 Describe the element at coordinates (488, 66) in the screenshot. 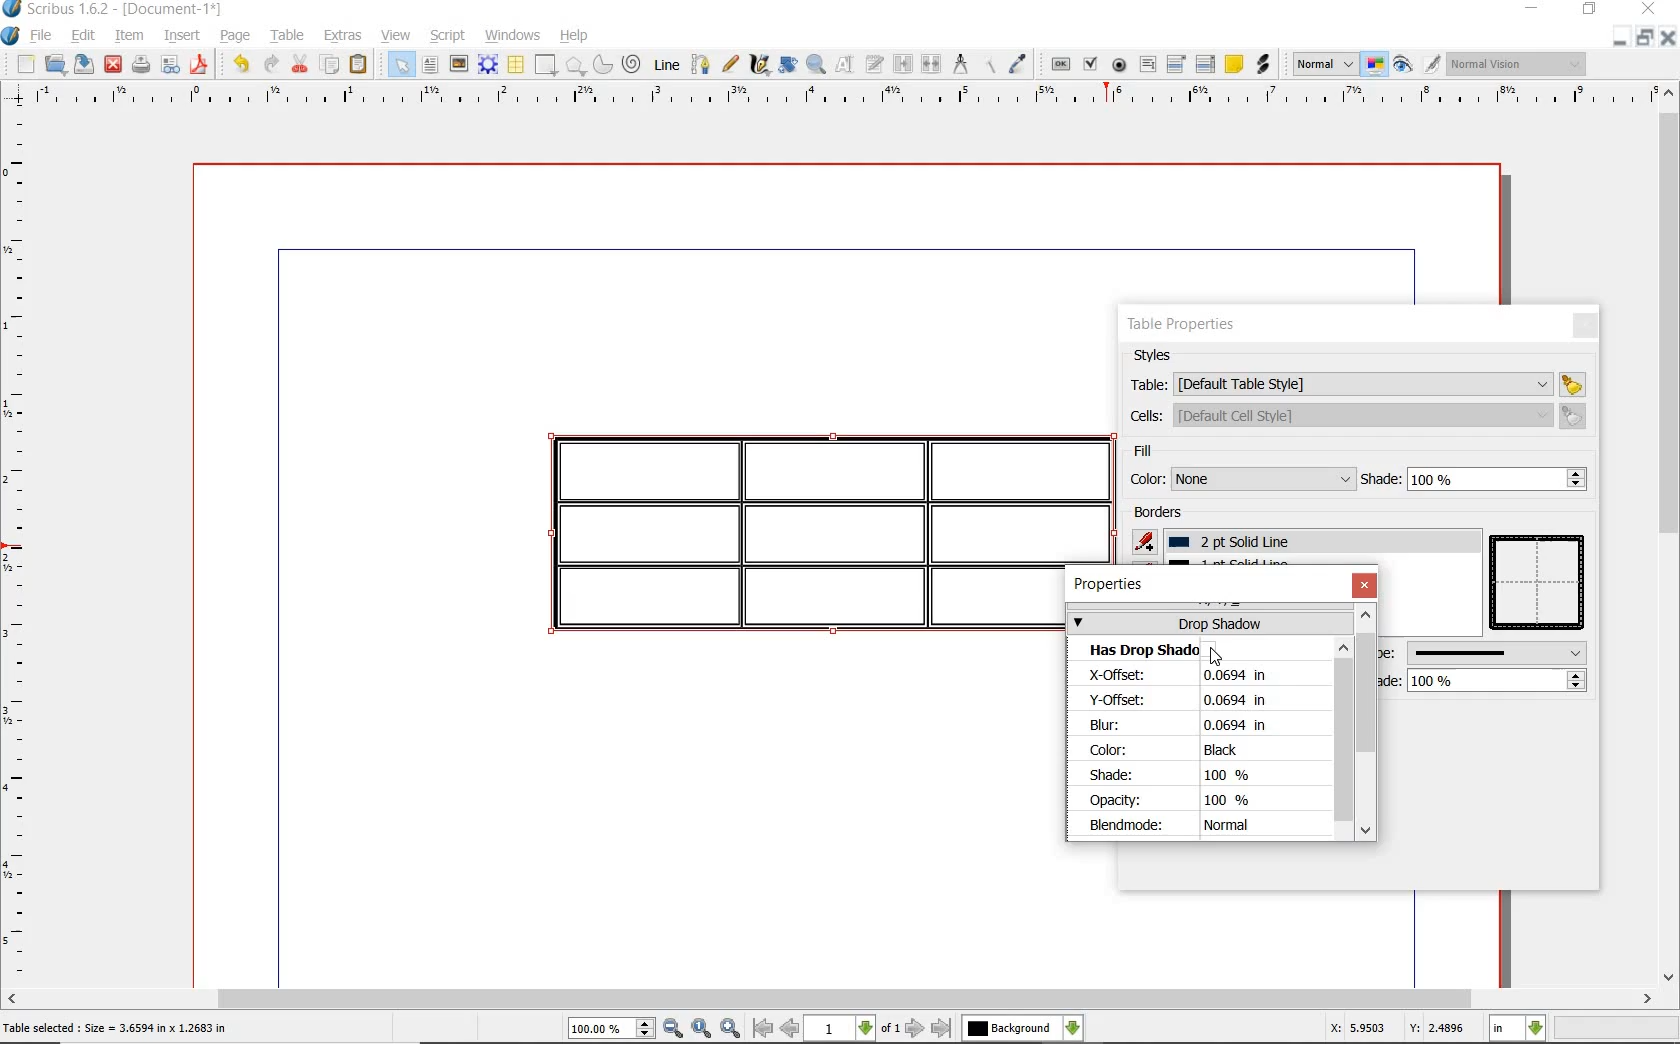

I see `render frame` at that location.